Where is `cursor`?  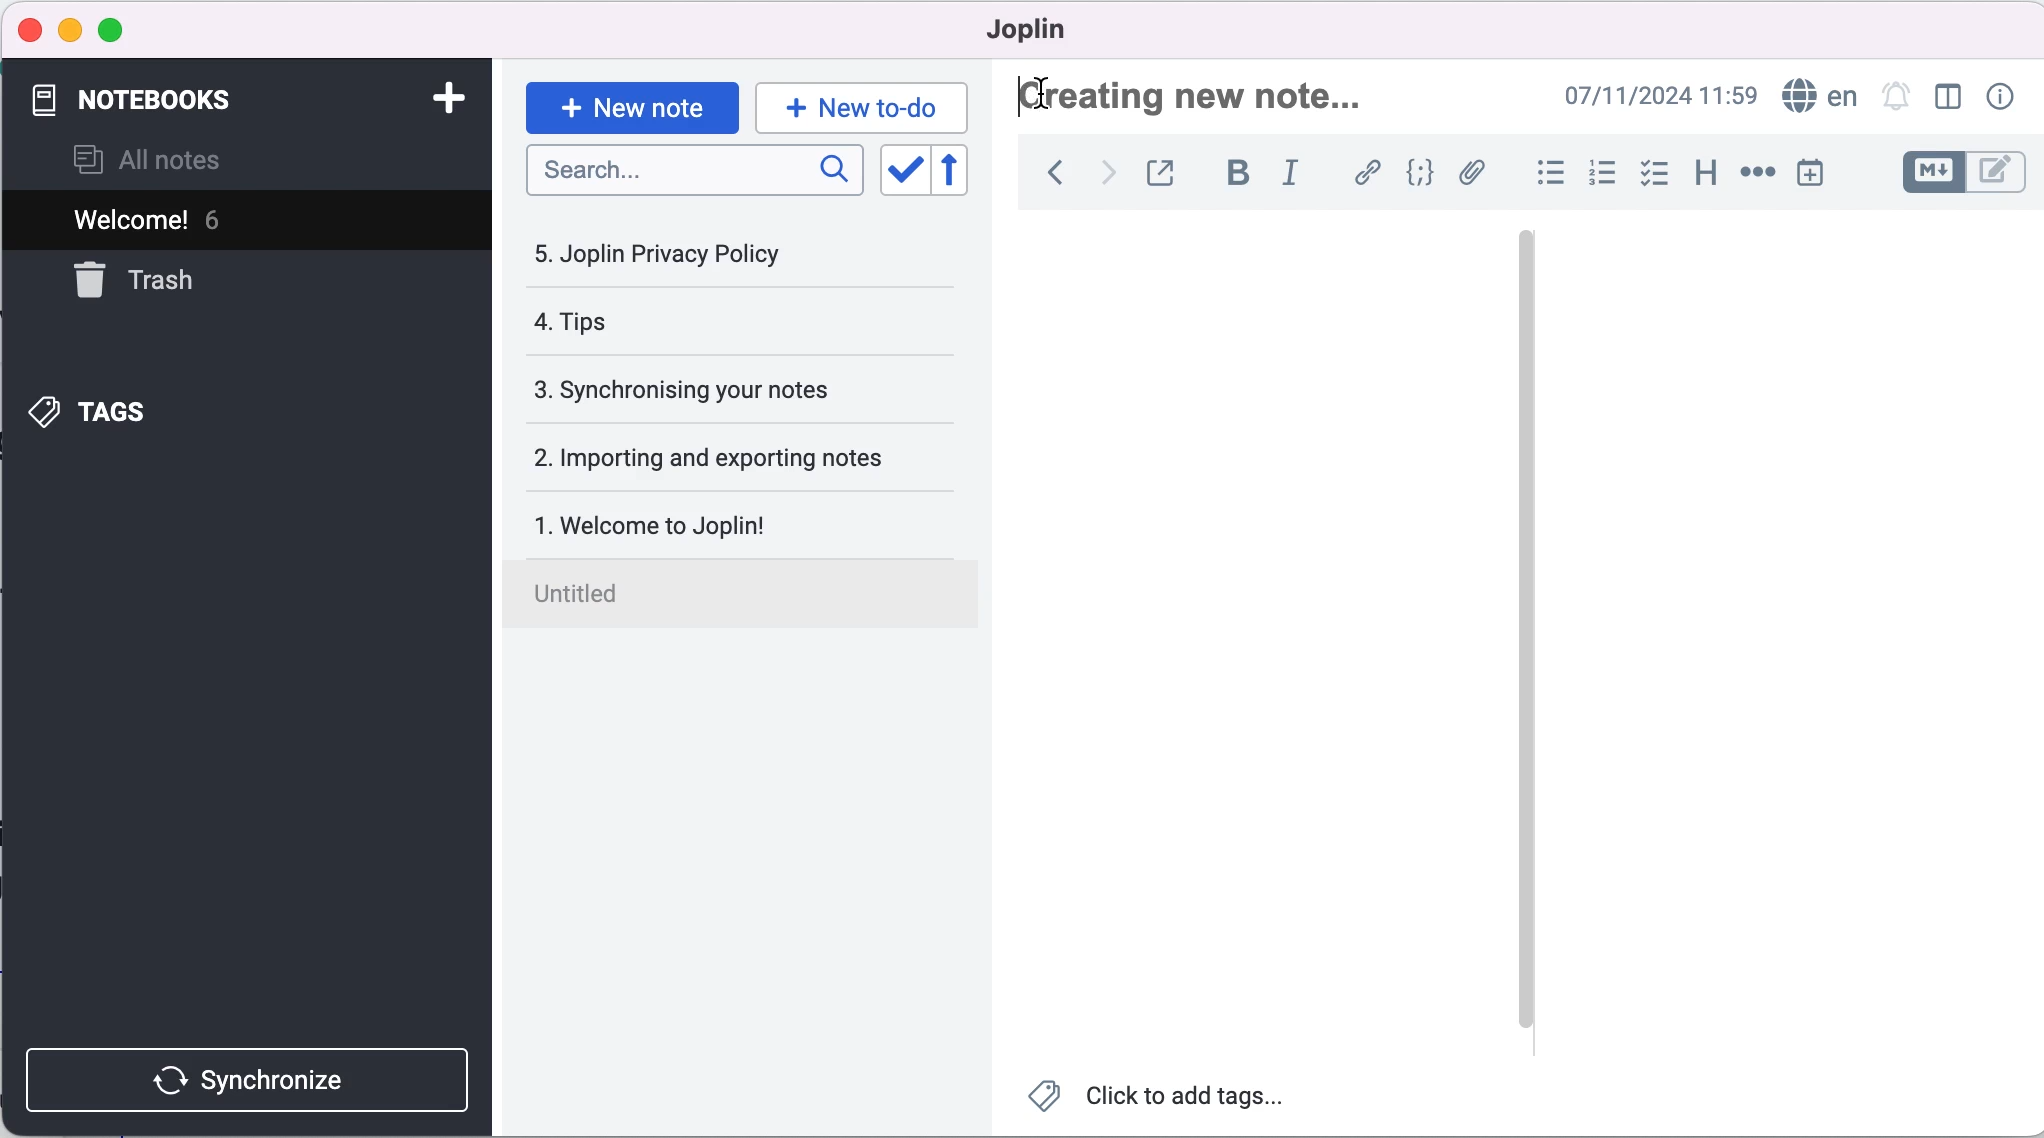
cursor is located at coordinates (1051, 93).